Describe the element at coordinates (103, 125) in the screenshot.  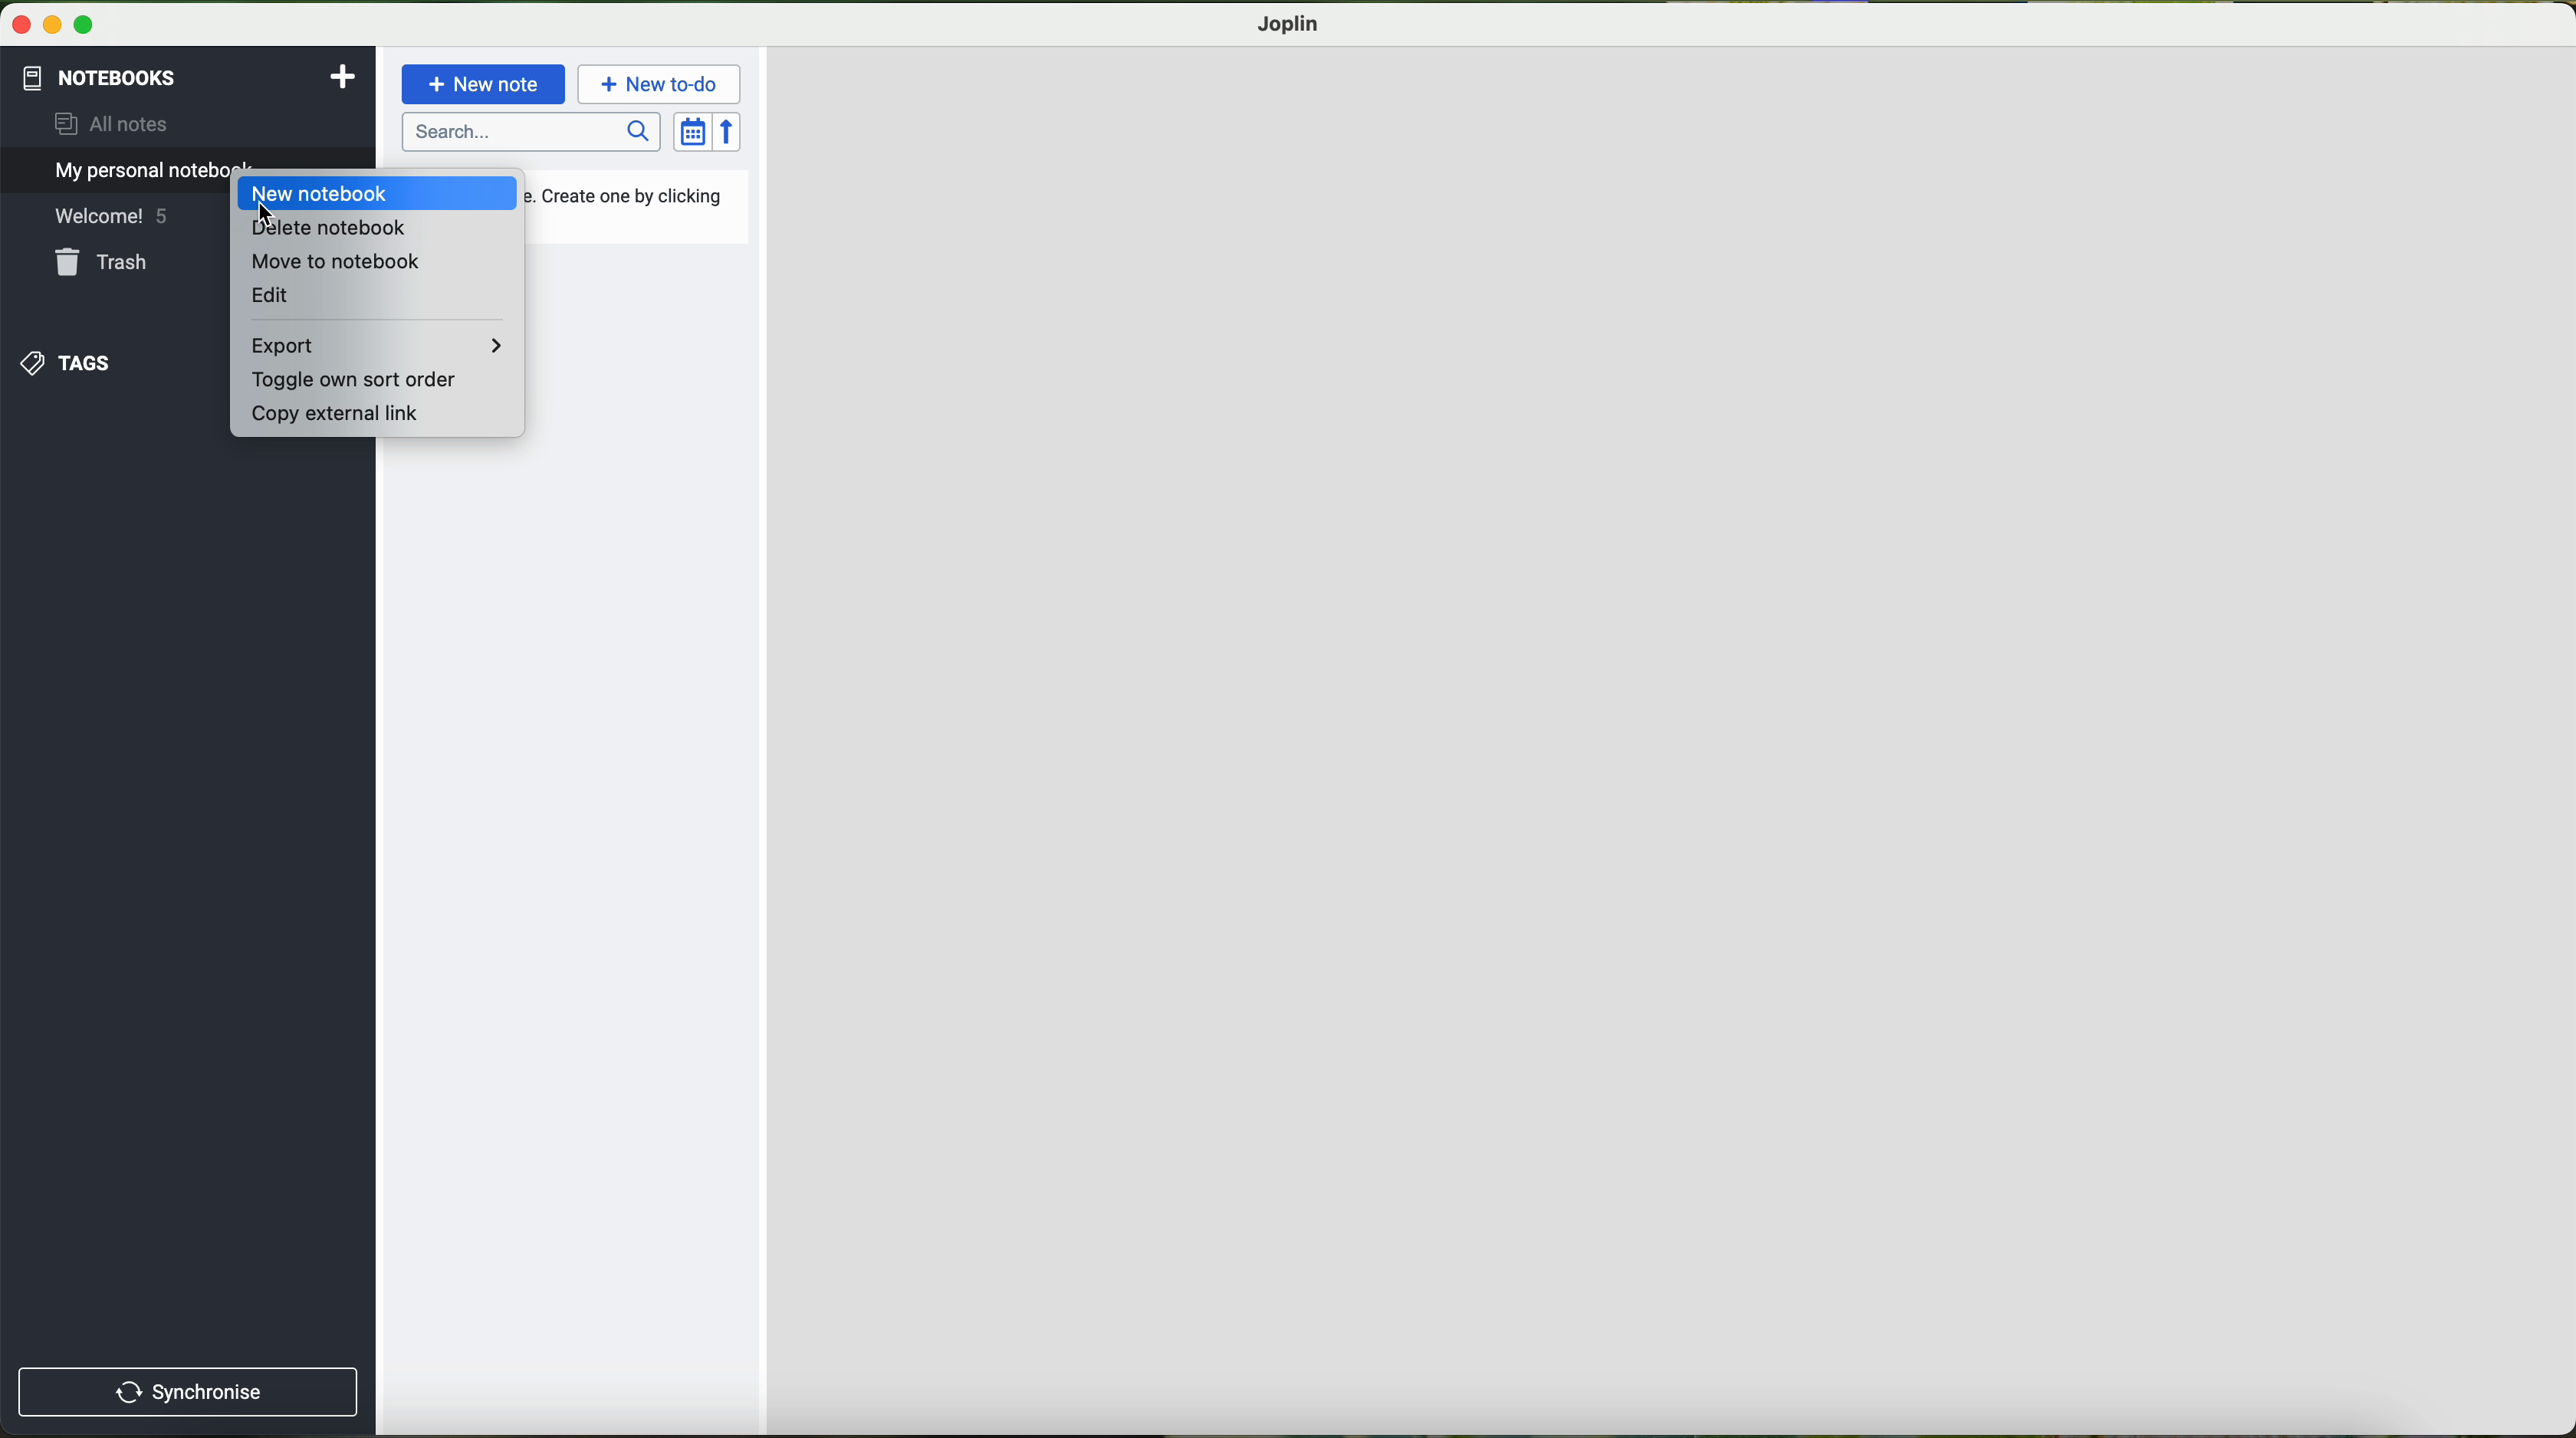
I see `all notes` at that location.